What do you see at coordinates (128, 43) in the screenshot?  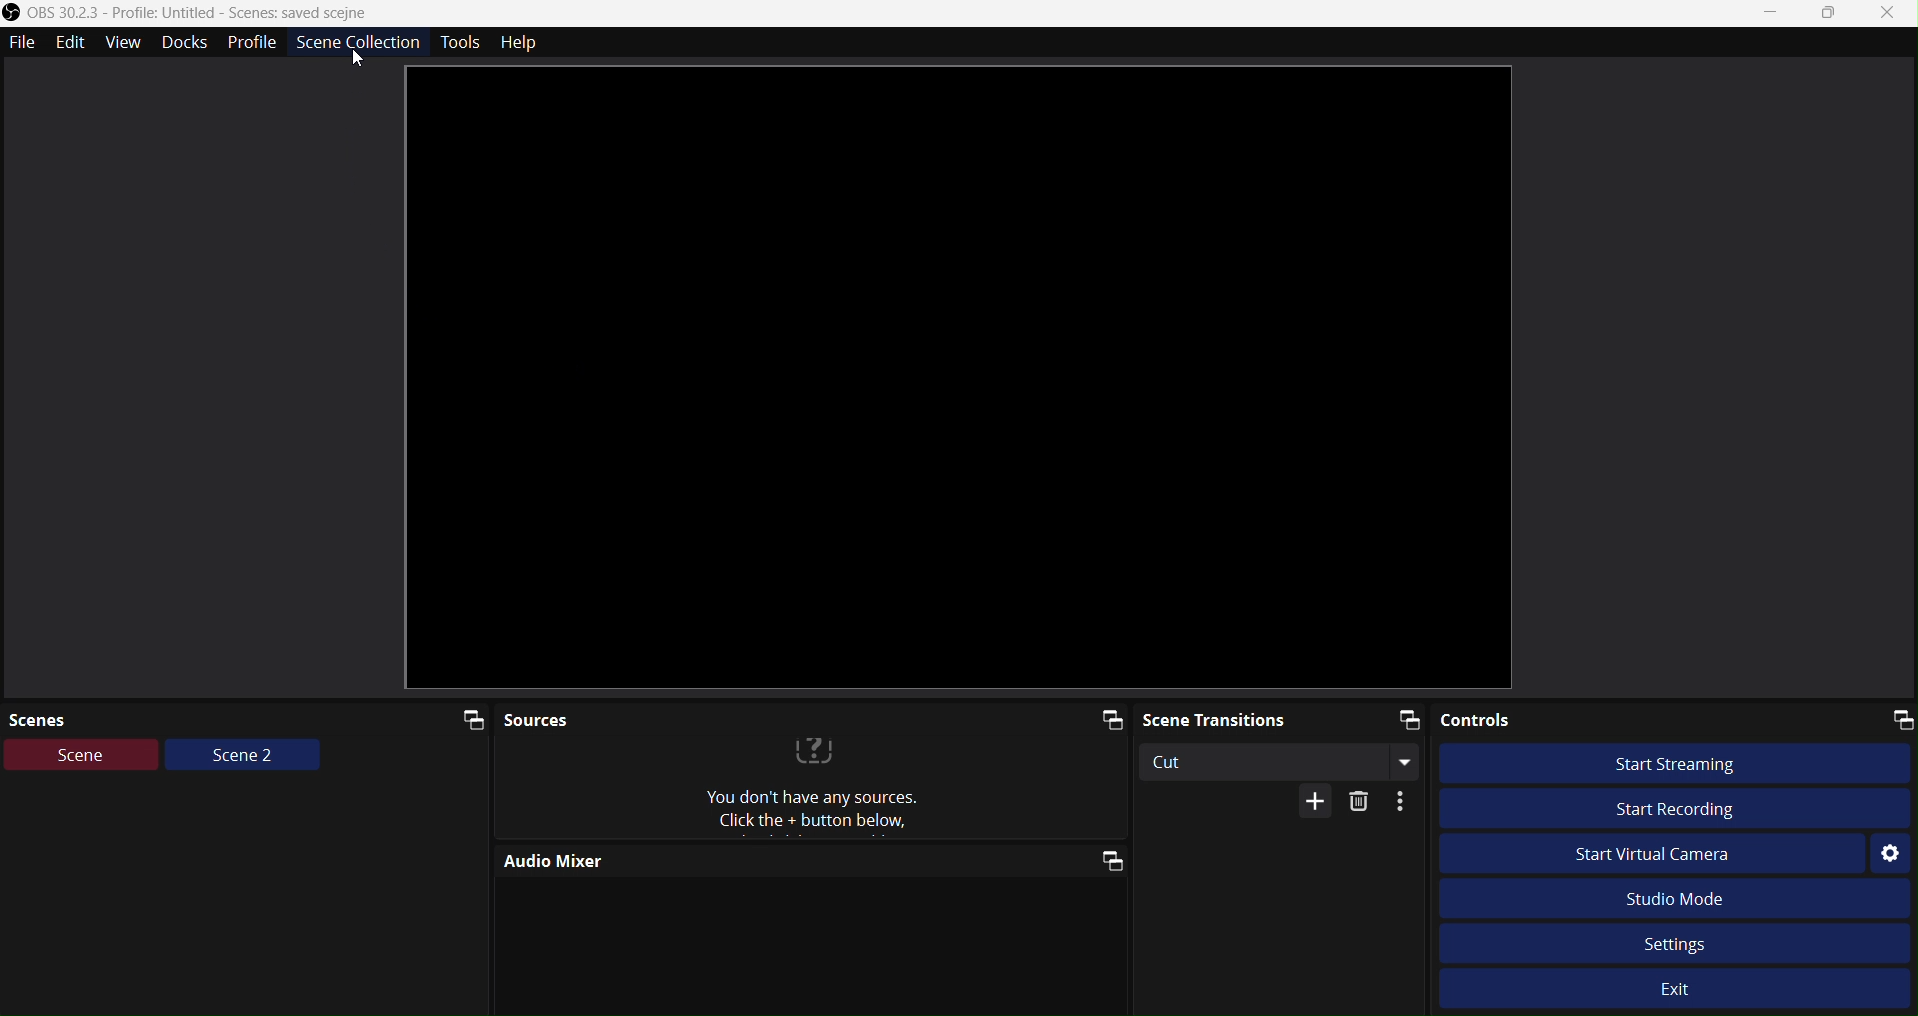 I see `View` at bounding box center [128, 43].